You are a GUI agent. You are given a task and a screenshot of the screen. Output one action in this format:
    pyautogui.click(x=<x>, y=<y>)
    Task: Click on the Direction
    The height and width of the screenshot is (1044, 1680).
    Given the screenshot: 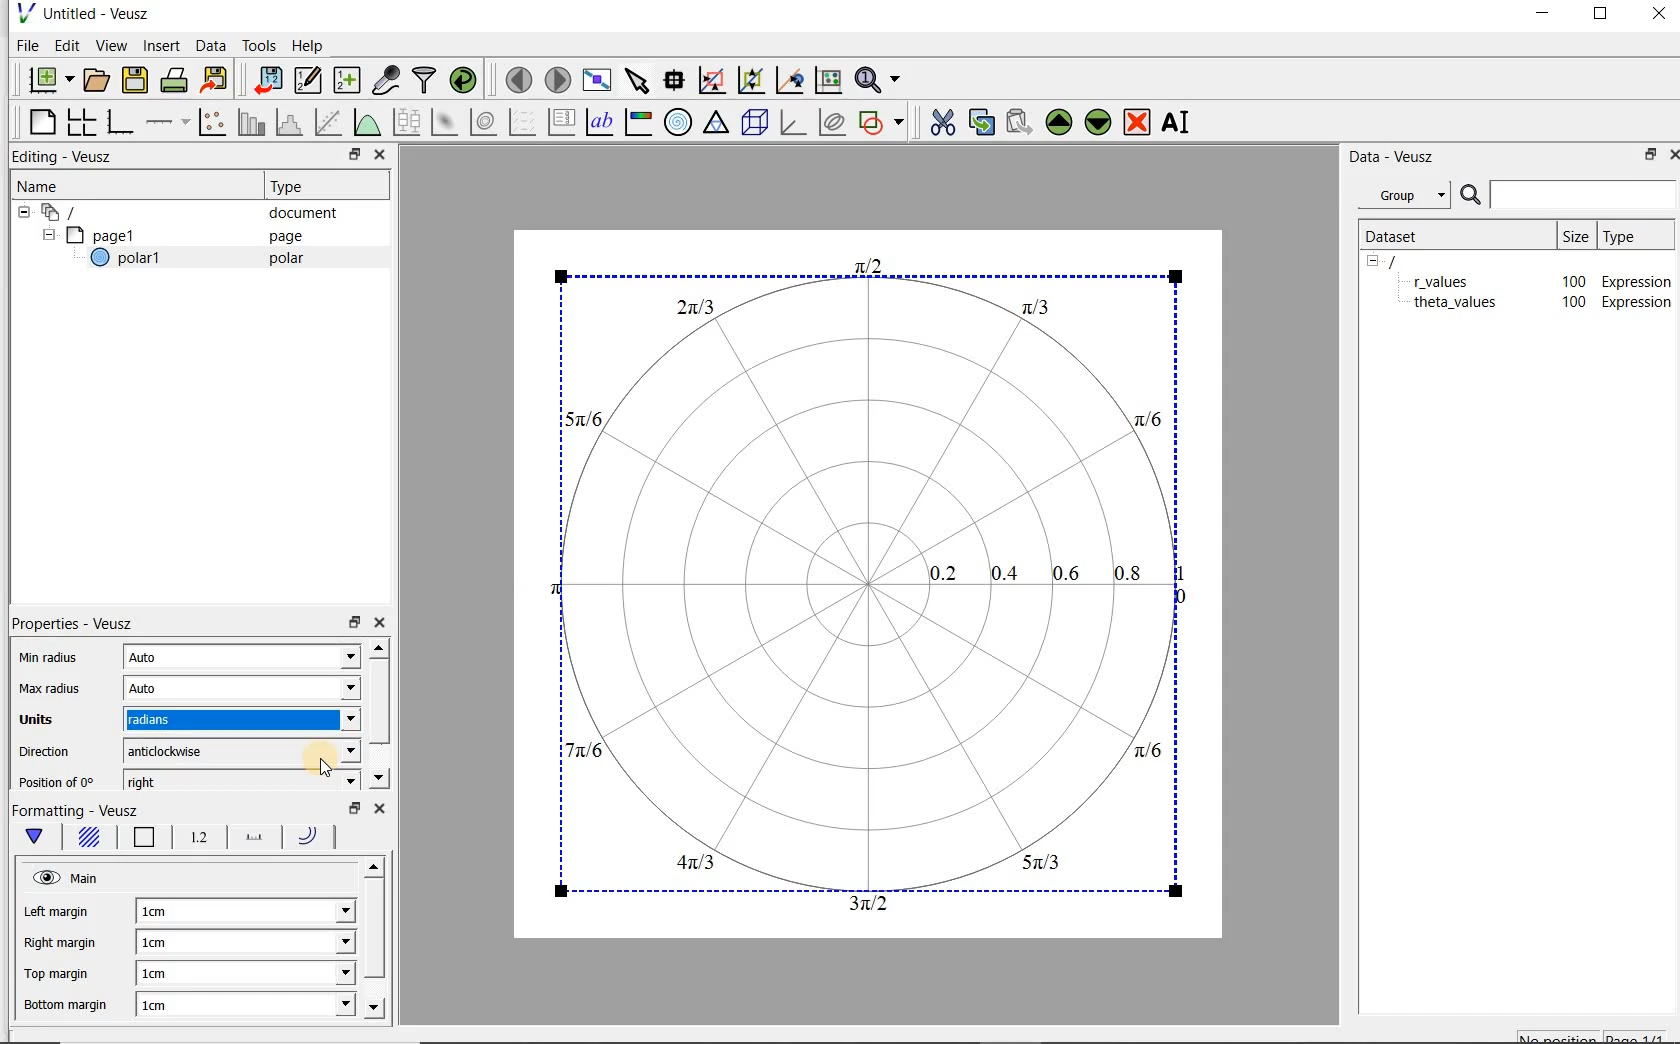 What is the action you would take?
    pyautogui.click(x=48, y=754)
    